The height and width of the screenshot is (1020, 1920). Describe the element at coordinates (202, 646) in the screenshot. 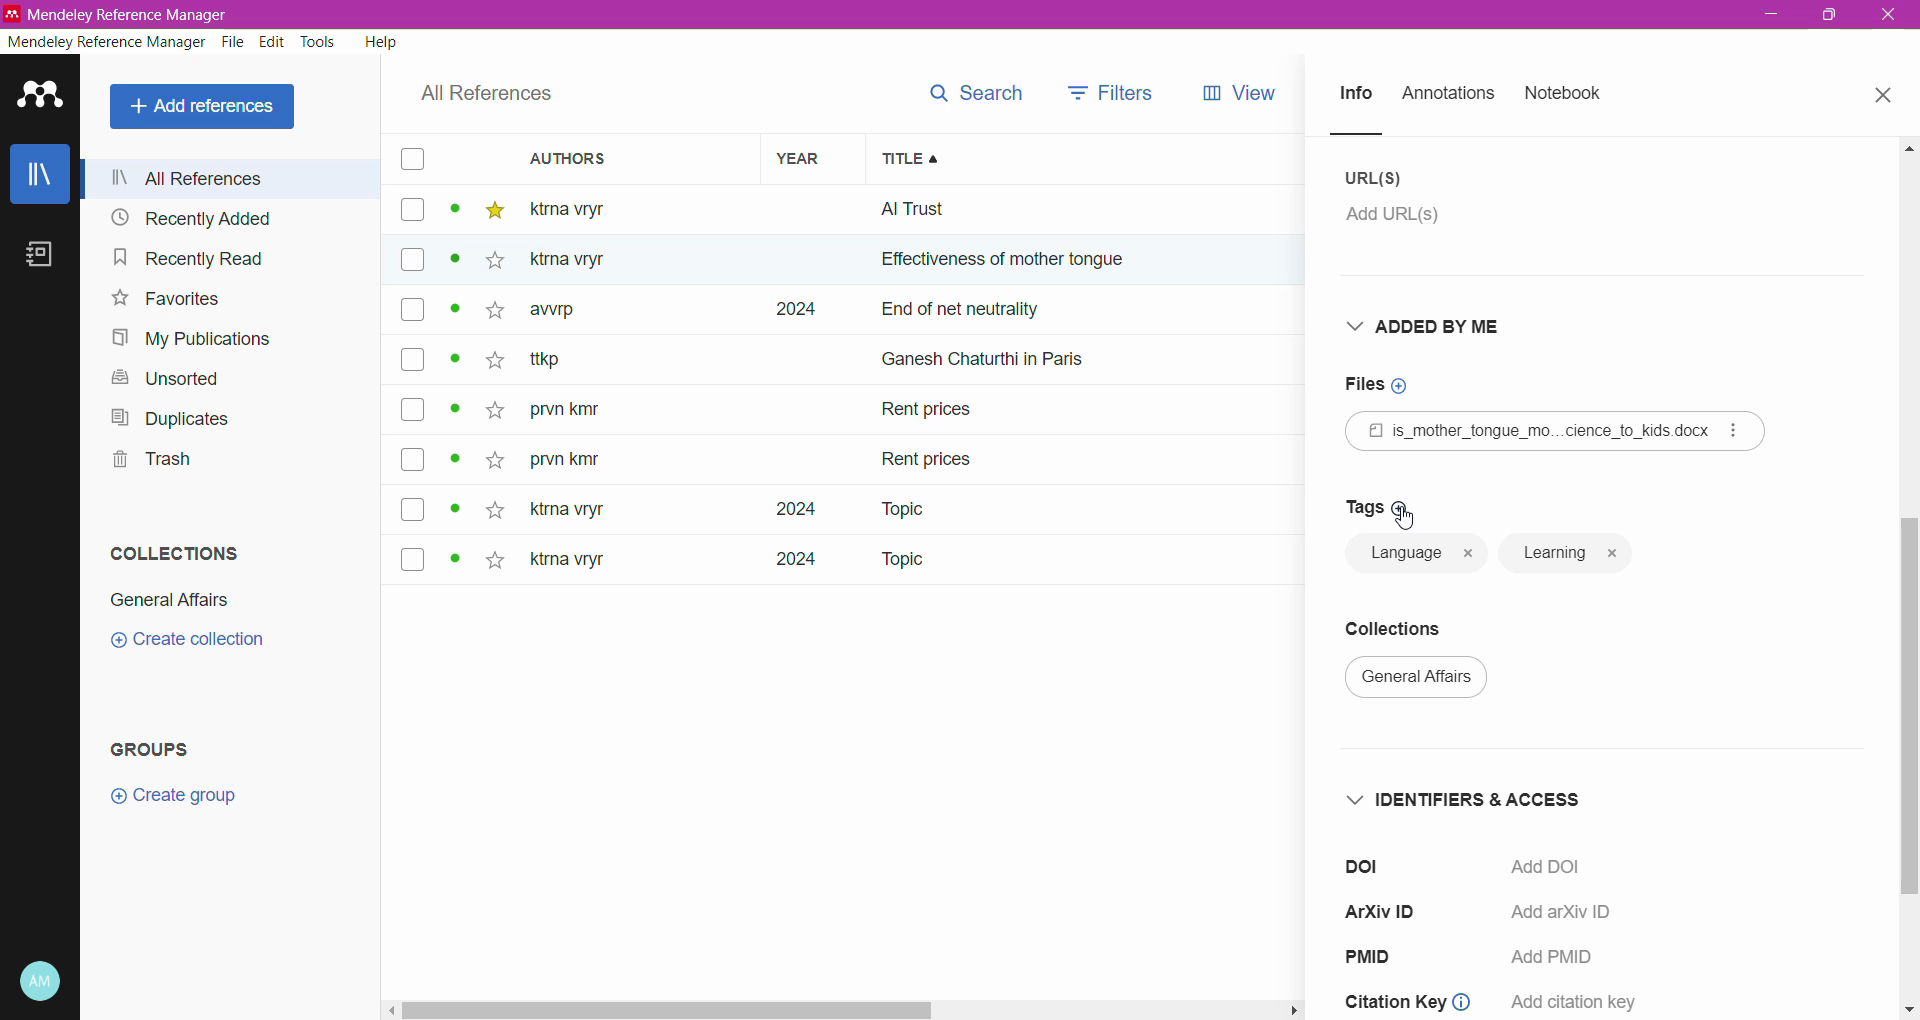

I see `create collection` at that location.